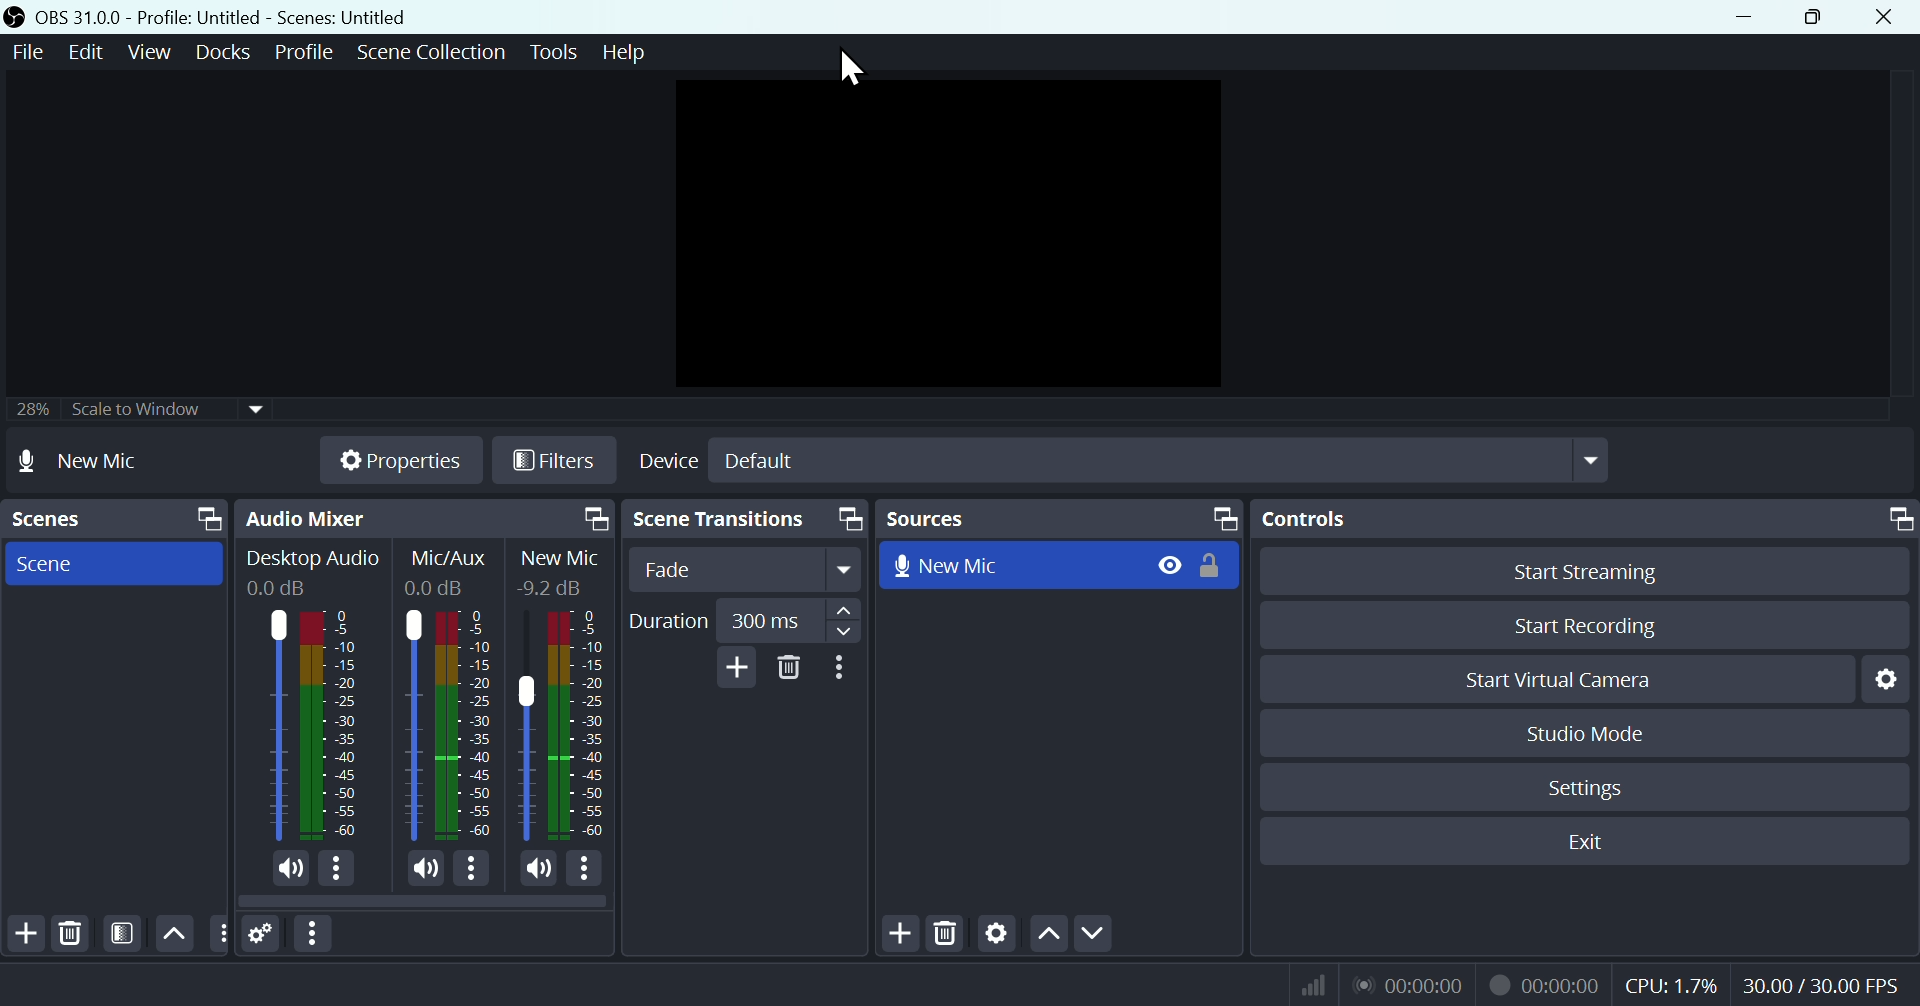 The image size is (1920, 1006). What do you see at coordinates (1059, 518) in the screenshot?
I see `Sources` at bounding box center [1059, 518].